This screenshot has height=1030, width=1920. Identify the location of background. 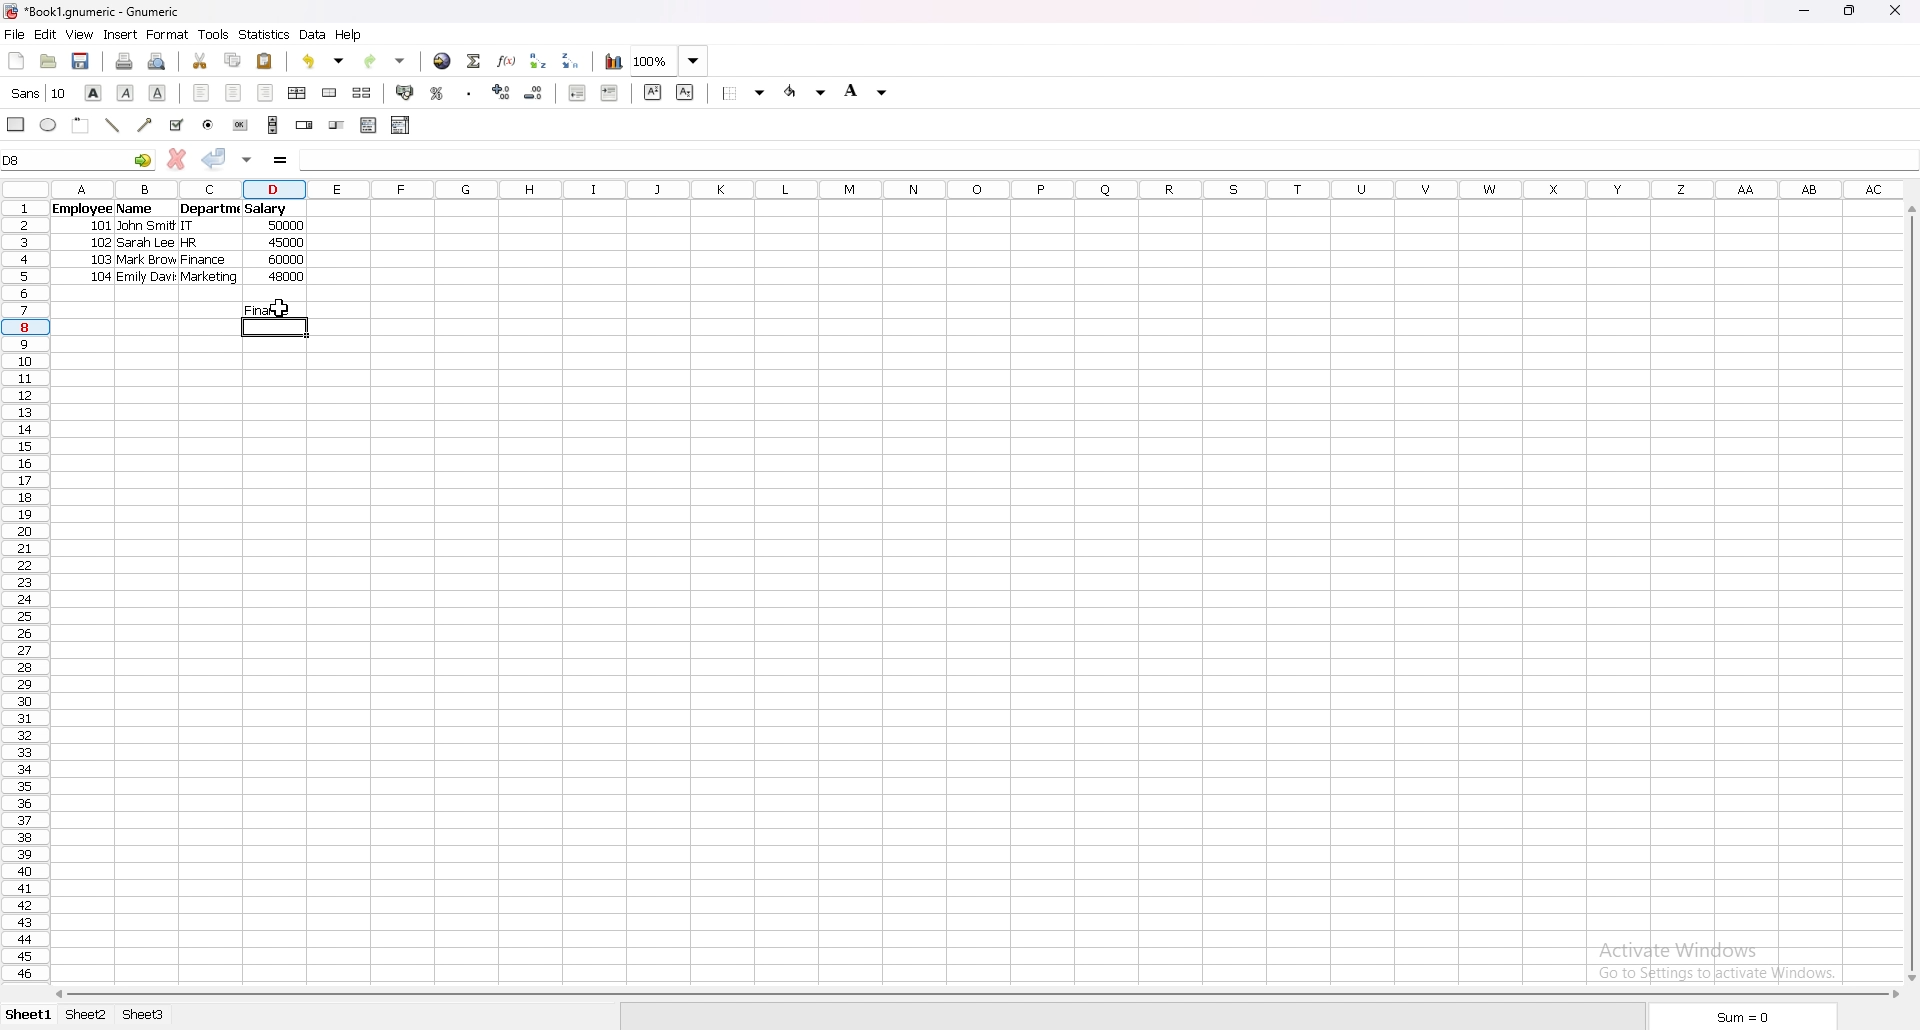
(870, 90).